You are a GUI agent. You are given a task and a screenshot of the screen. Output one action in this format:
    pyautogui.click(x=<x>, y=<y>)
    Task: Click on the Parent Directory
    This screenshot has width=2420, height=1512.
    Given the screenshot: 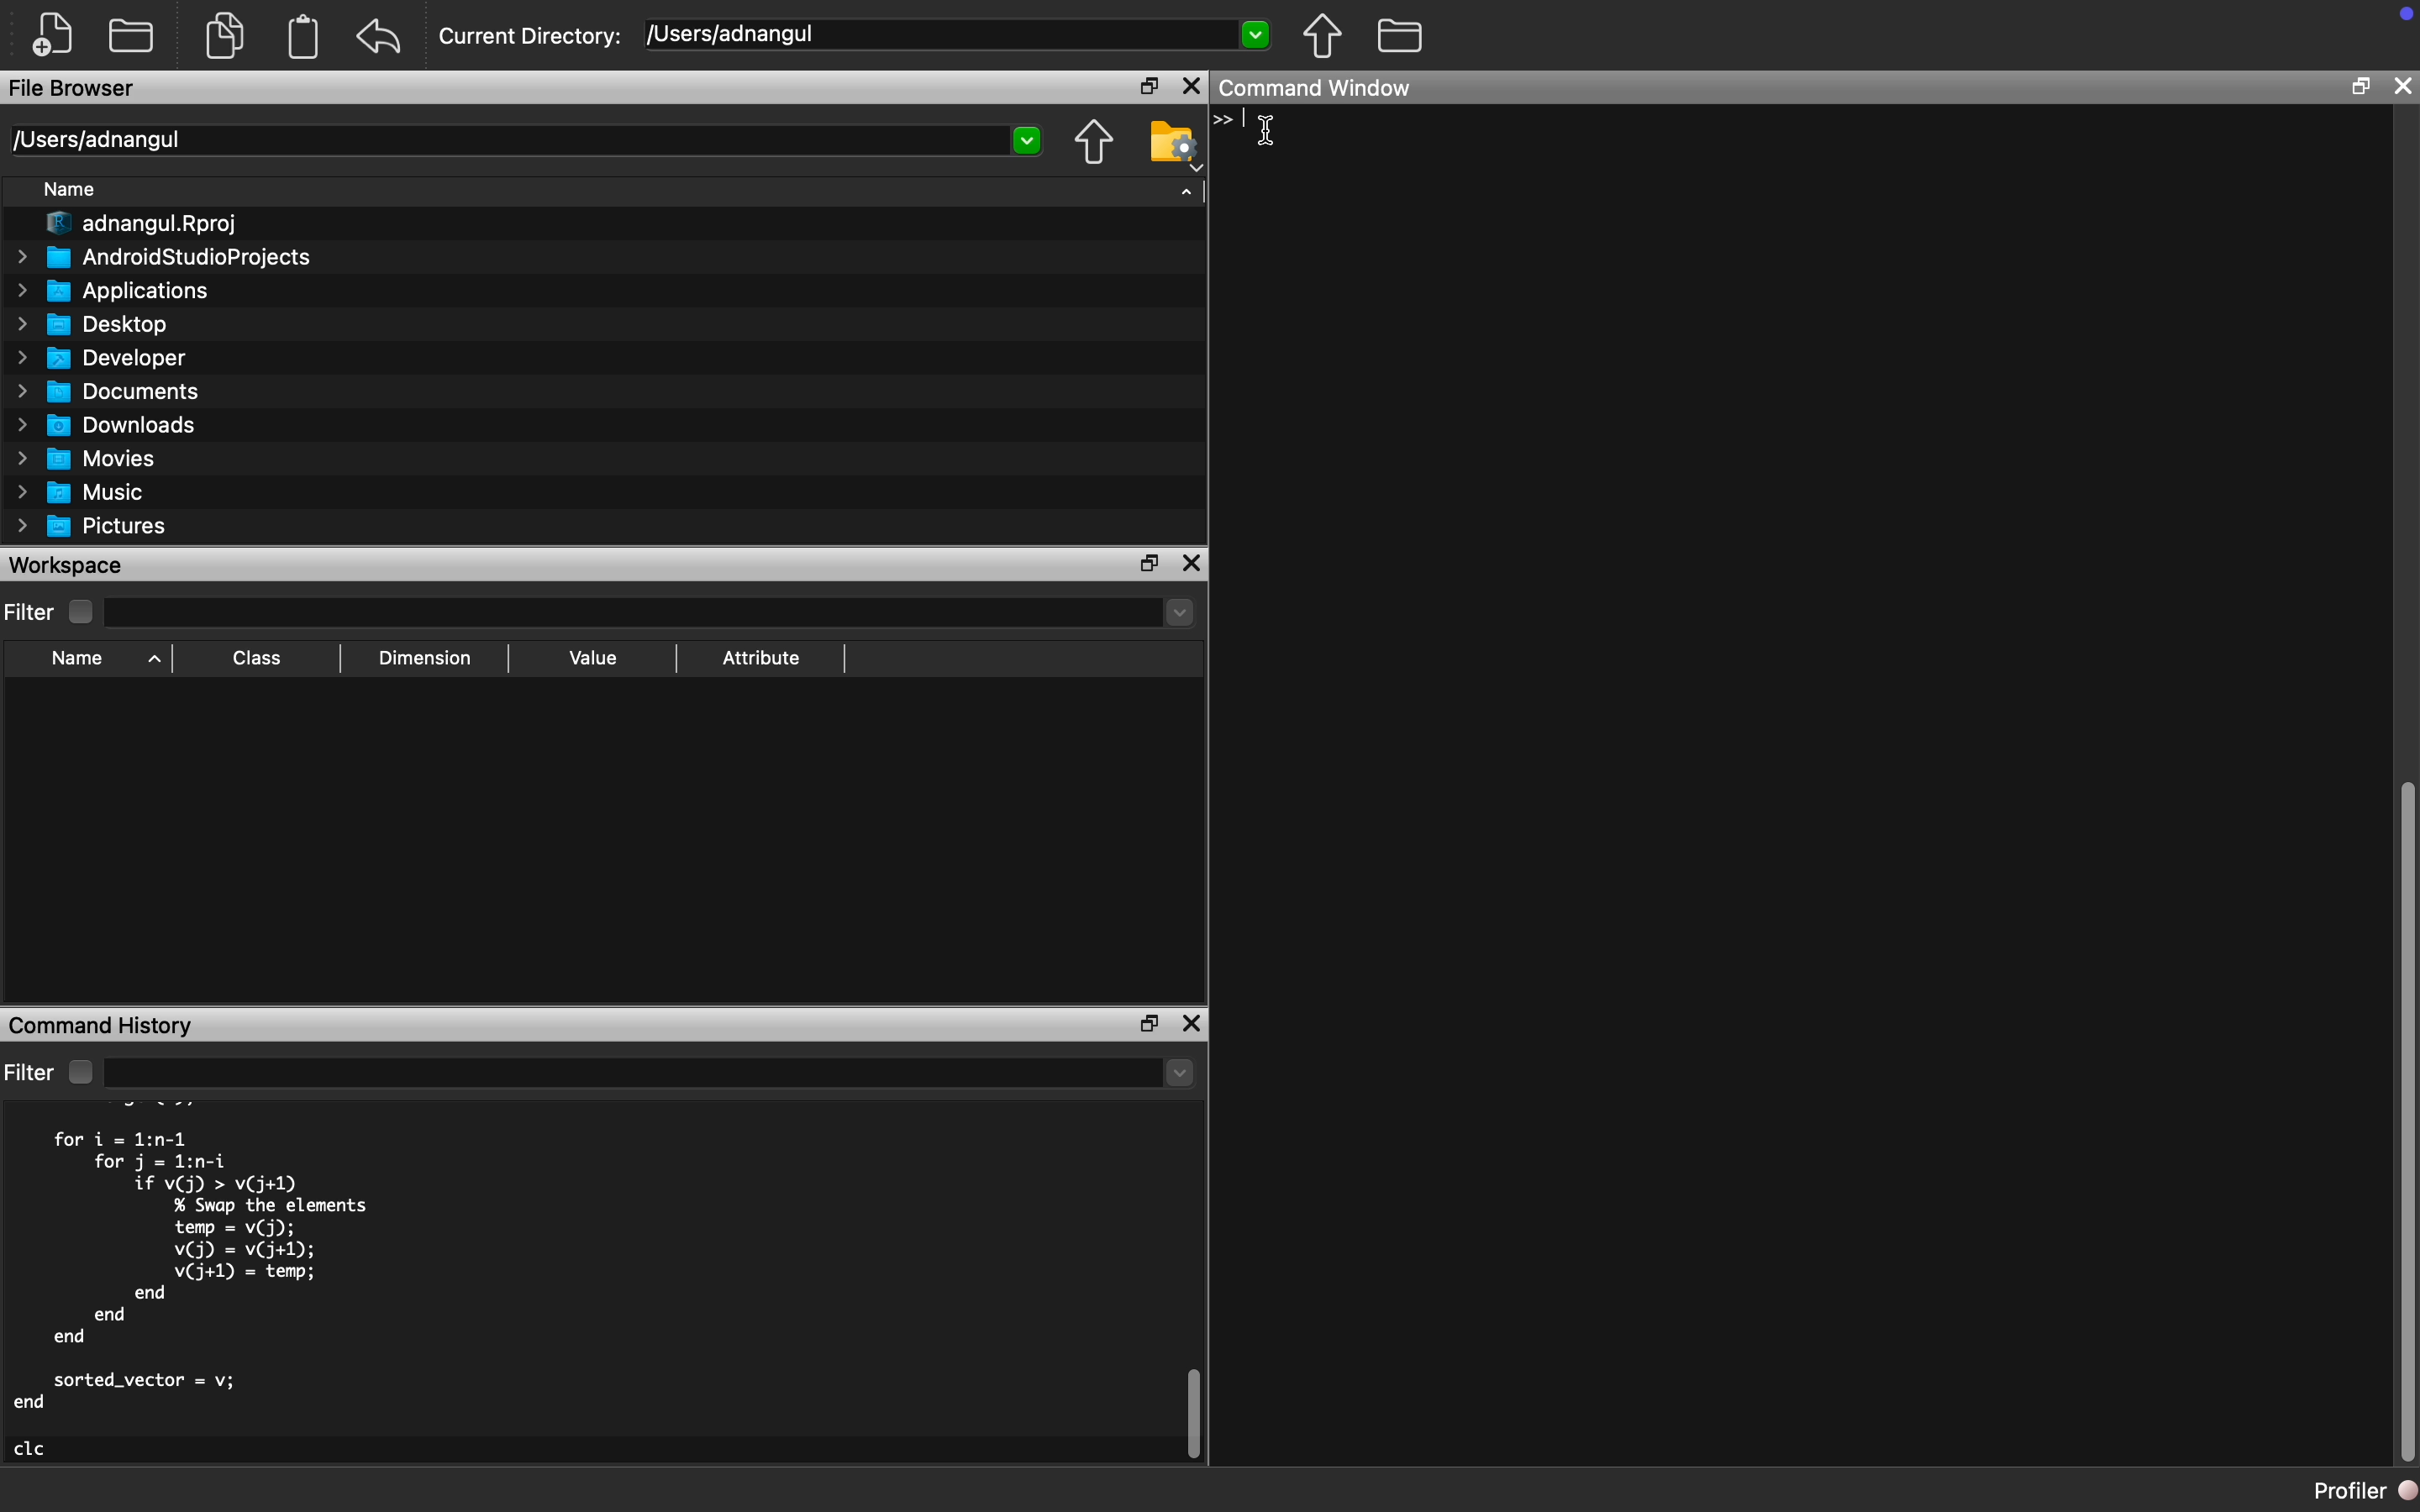 What is the action you would take?
    pyautogui.click(x=1092, y=144)
    